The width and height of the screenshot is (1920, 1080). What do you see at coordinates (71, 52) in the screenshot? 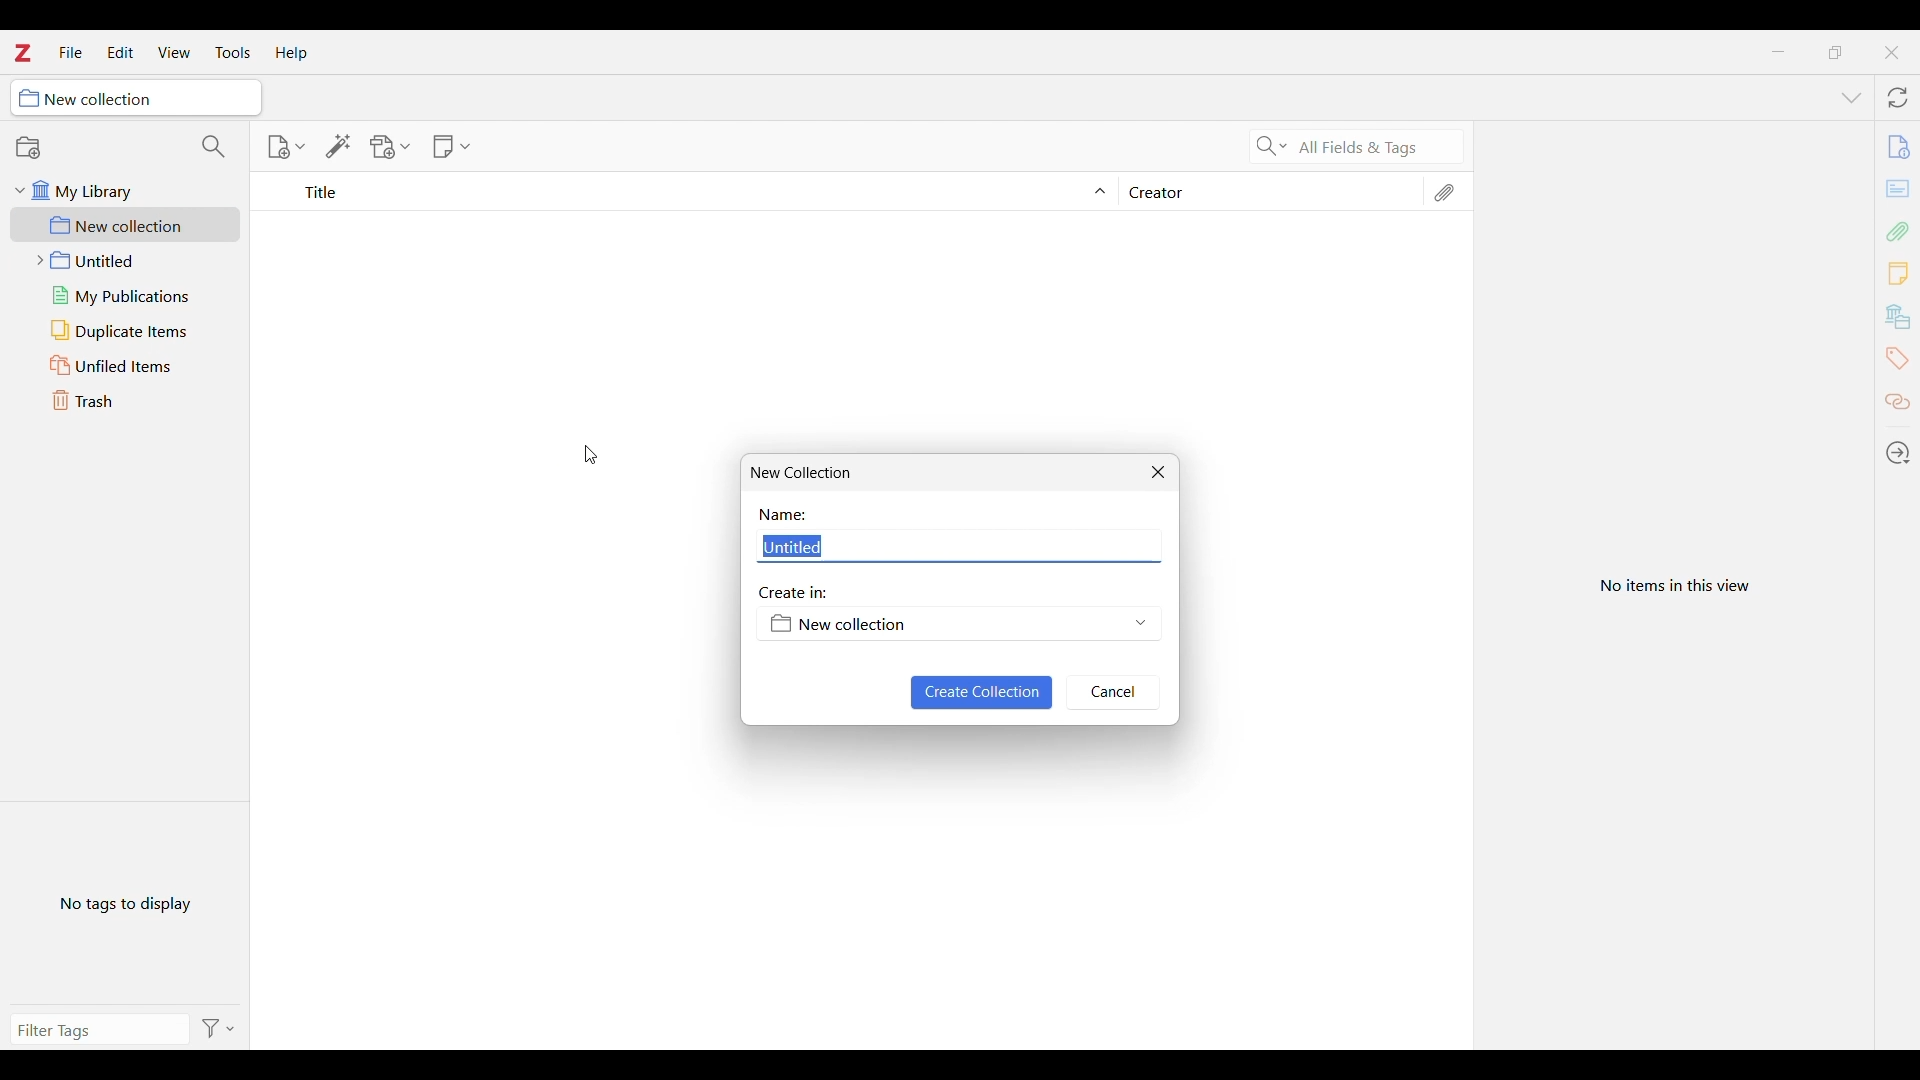
I see `File menu` at bounding box center [71, 52].